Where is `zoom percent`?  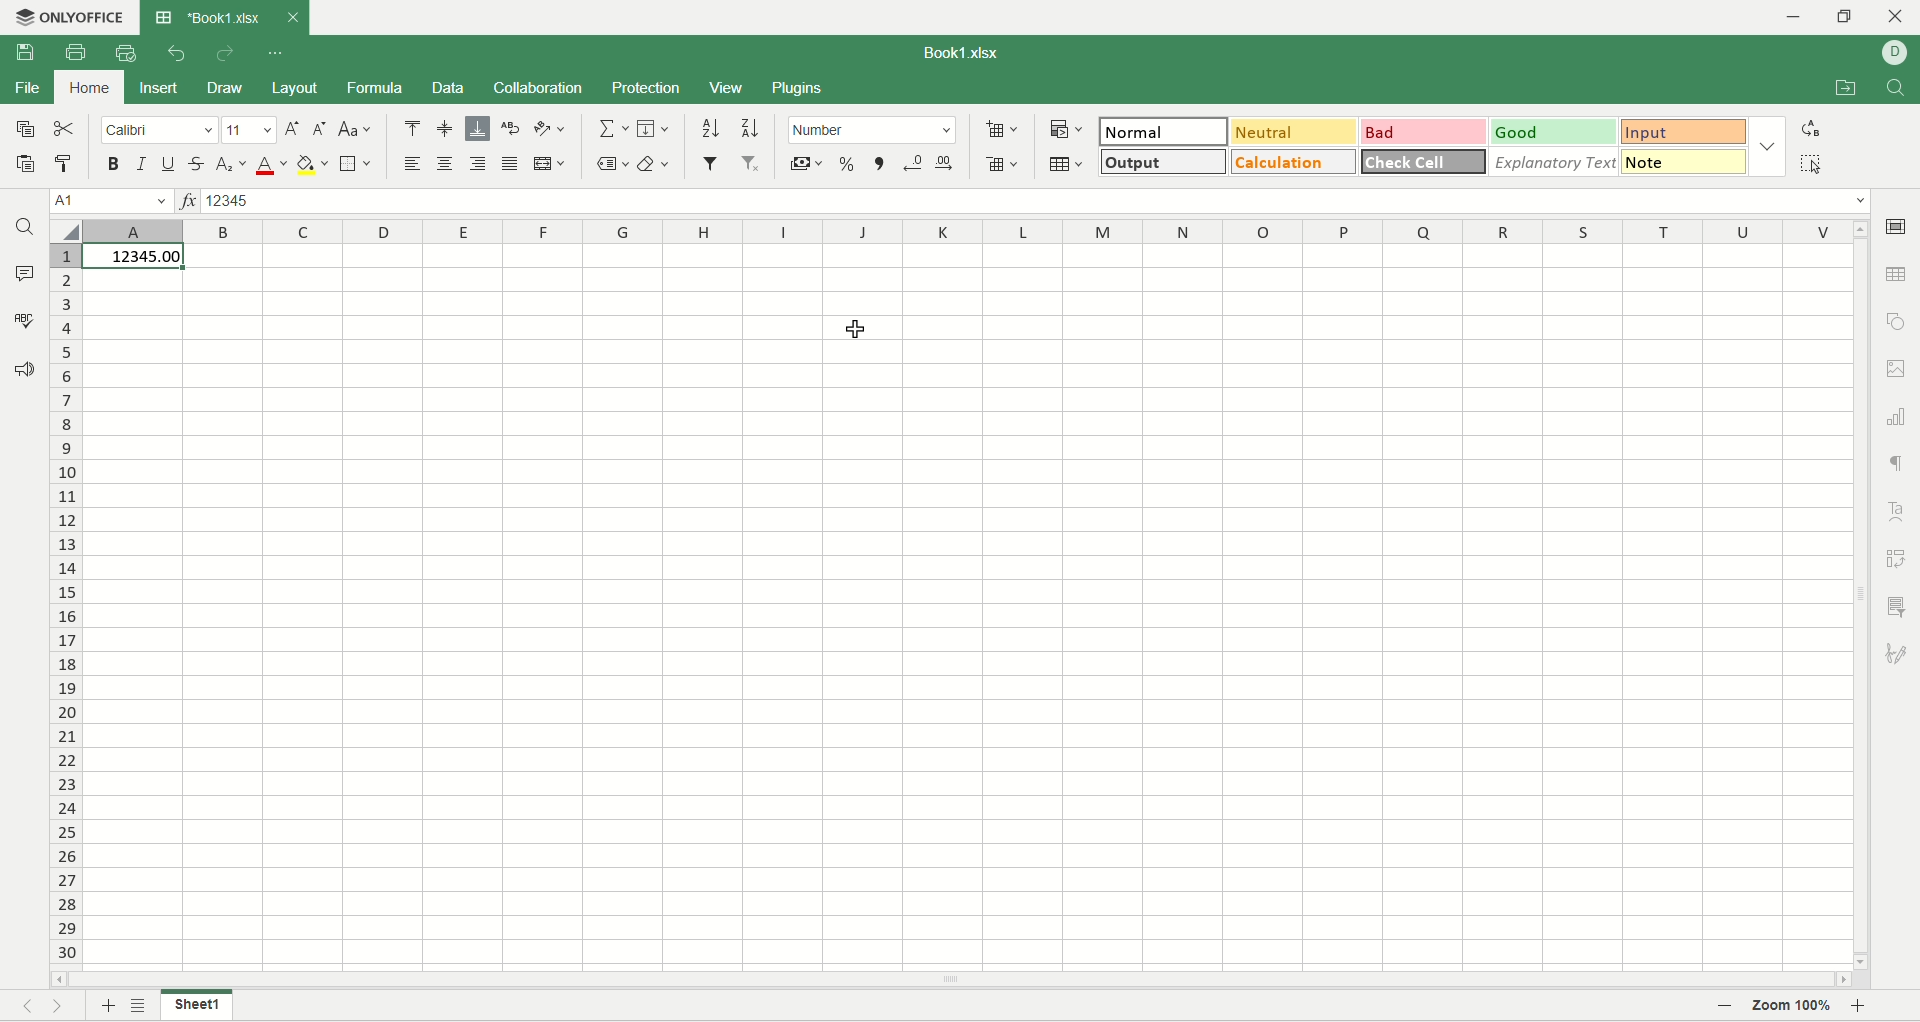 zoom percent is located at coordinates (1789, 1007).